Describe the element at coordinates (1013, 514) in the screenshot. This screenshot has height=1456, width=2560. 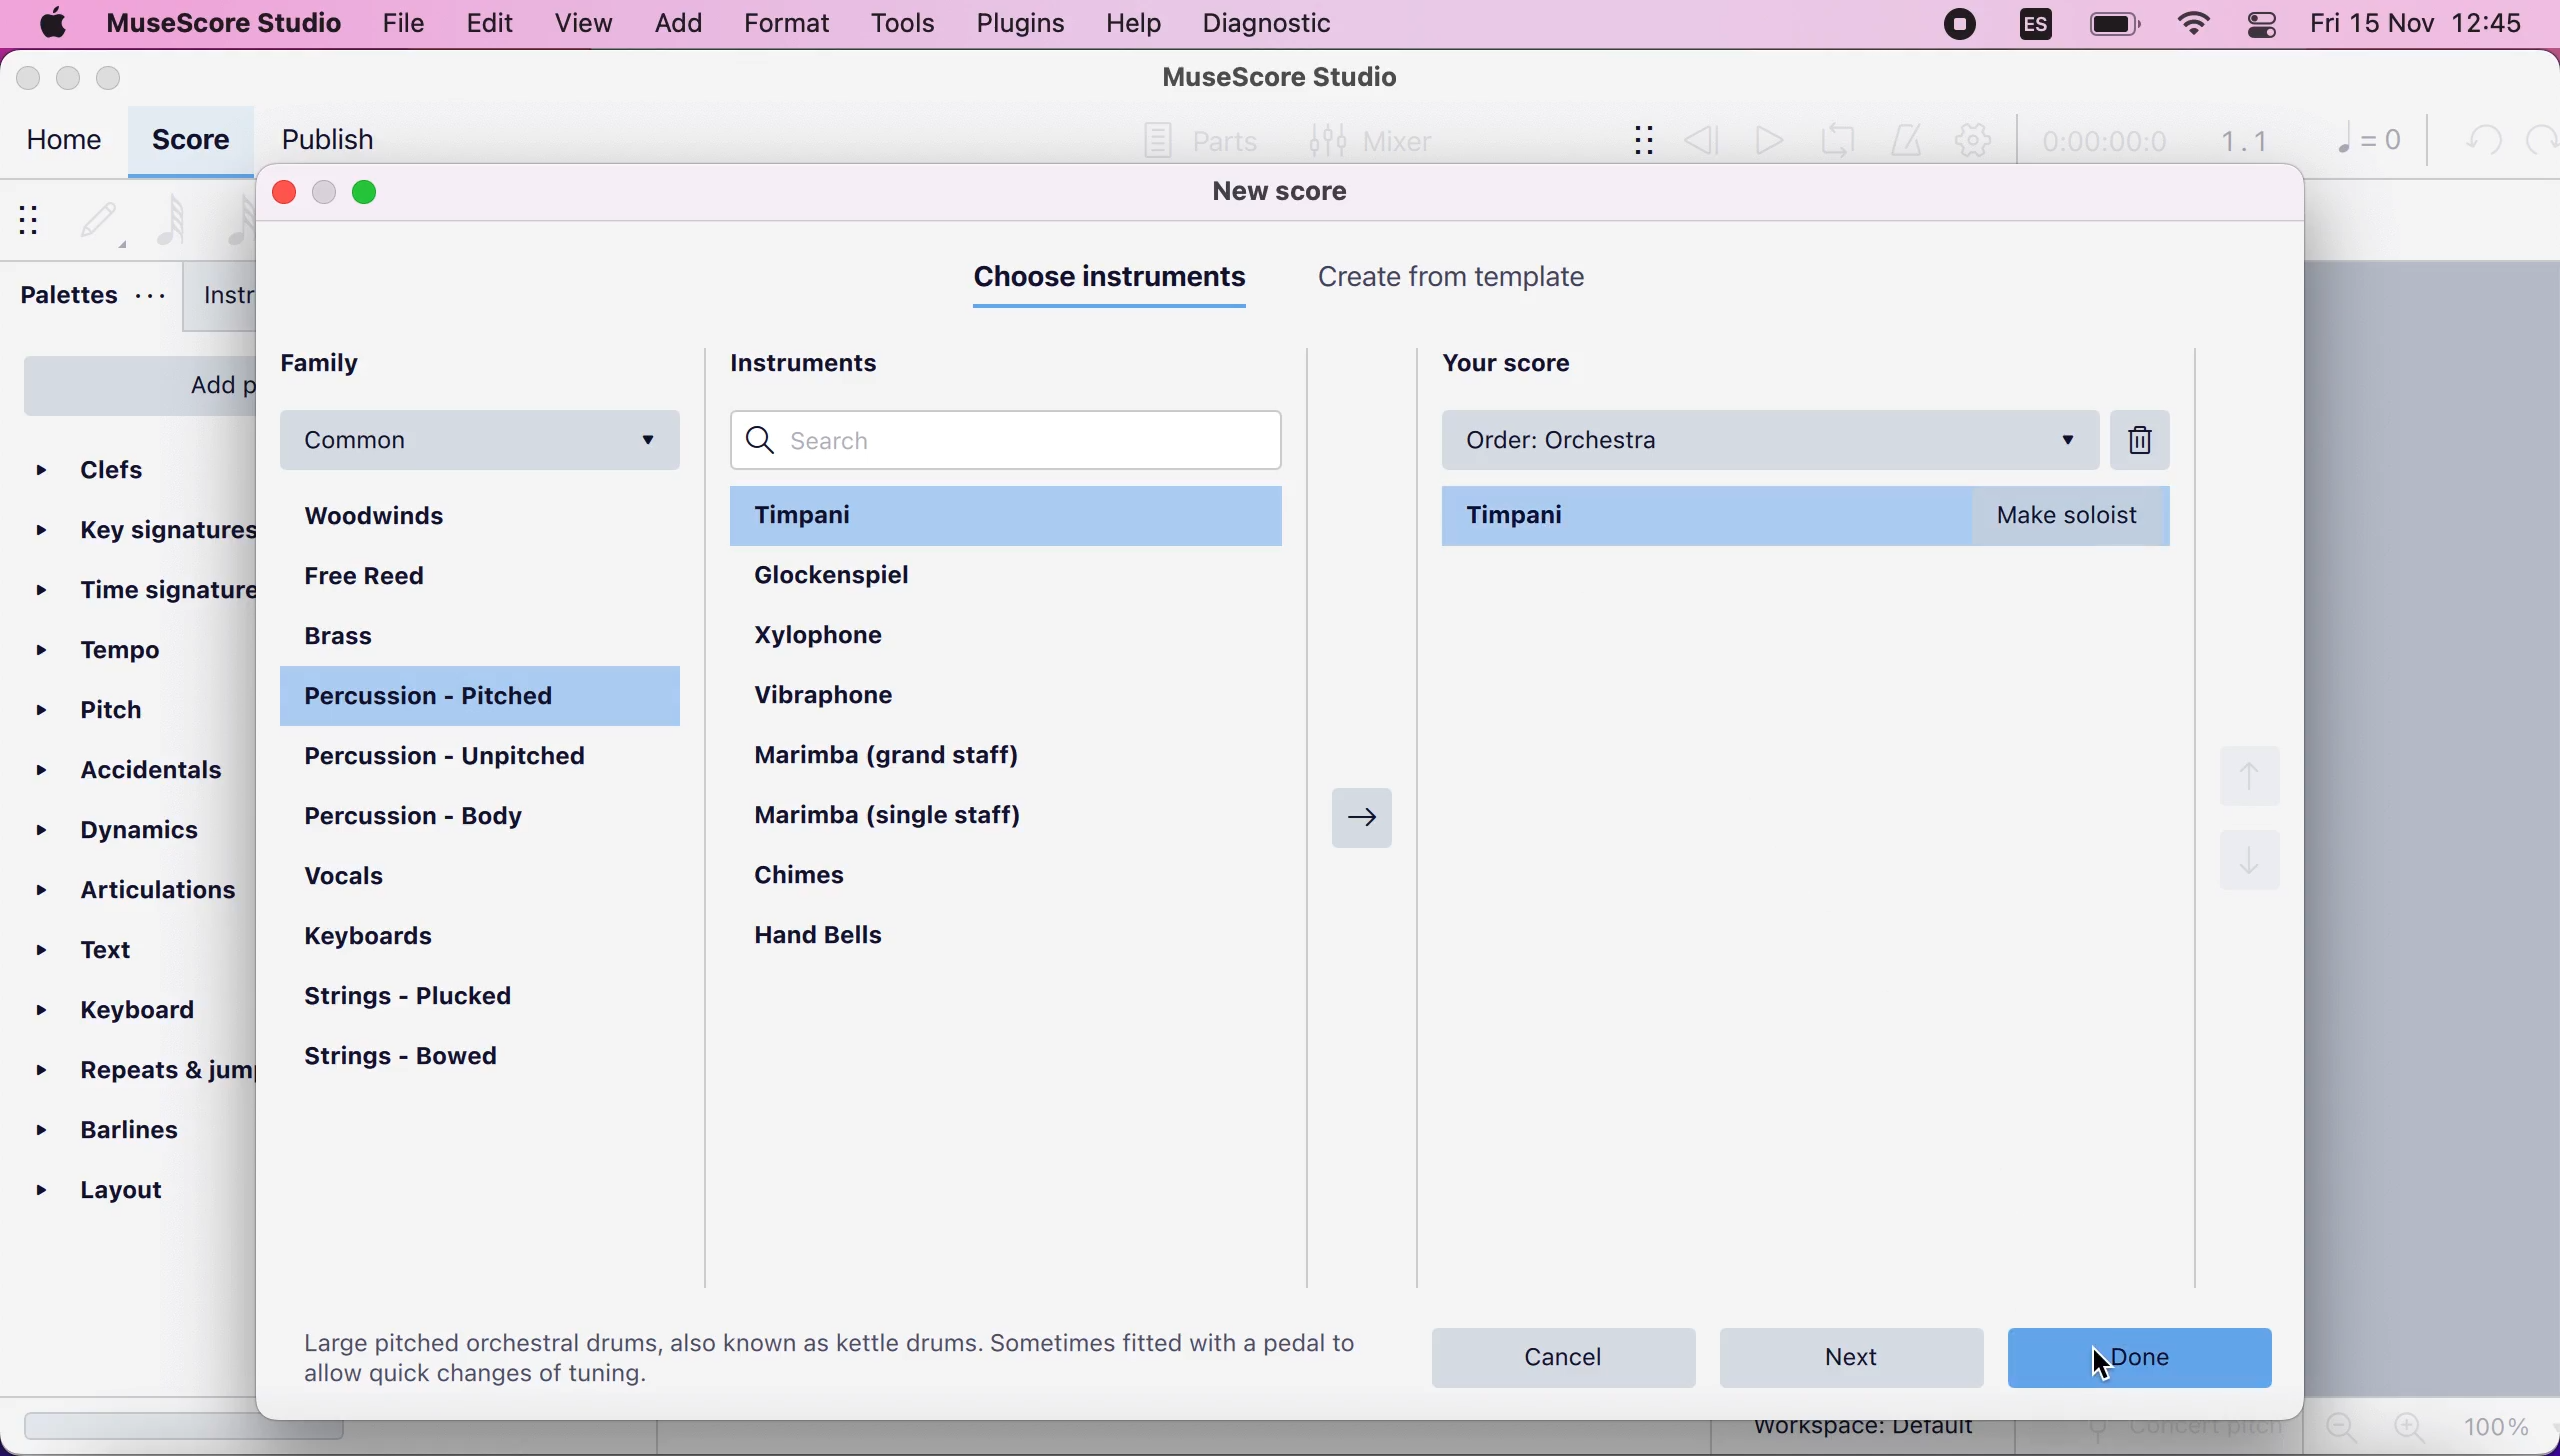
I see `timpani` at that location.